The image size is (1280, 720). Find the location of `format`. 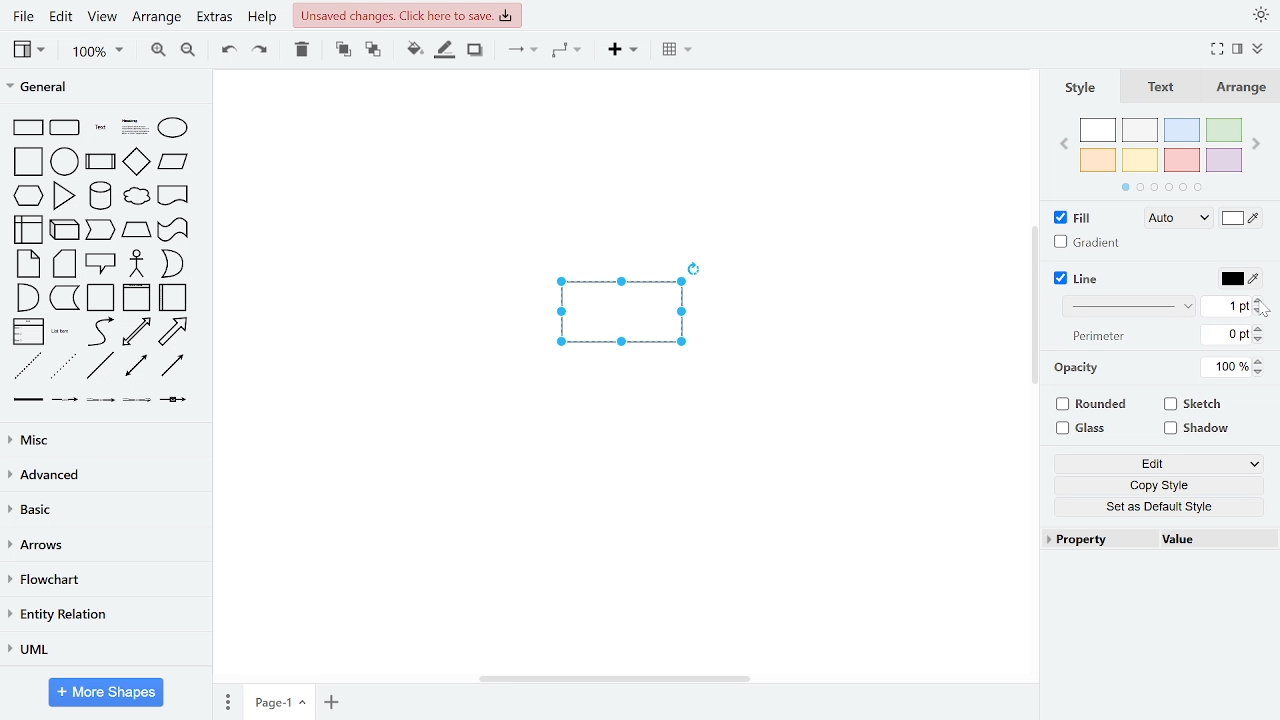

format is located at coordinates (1238, 49).